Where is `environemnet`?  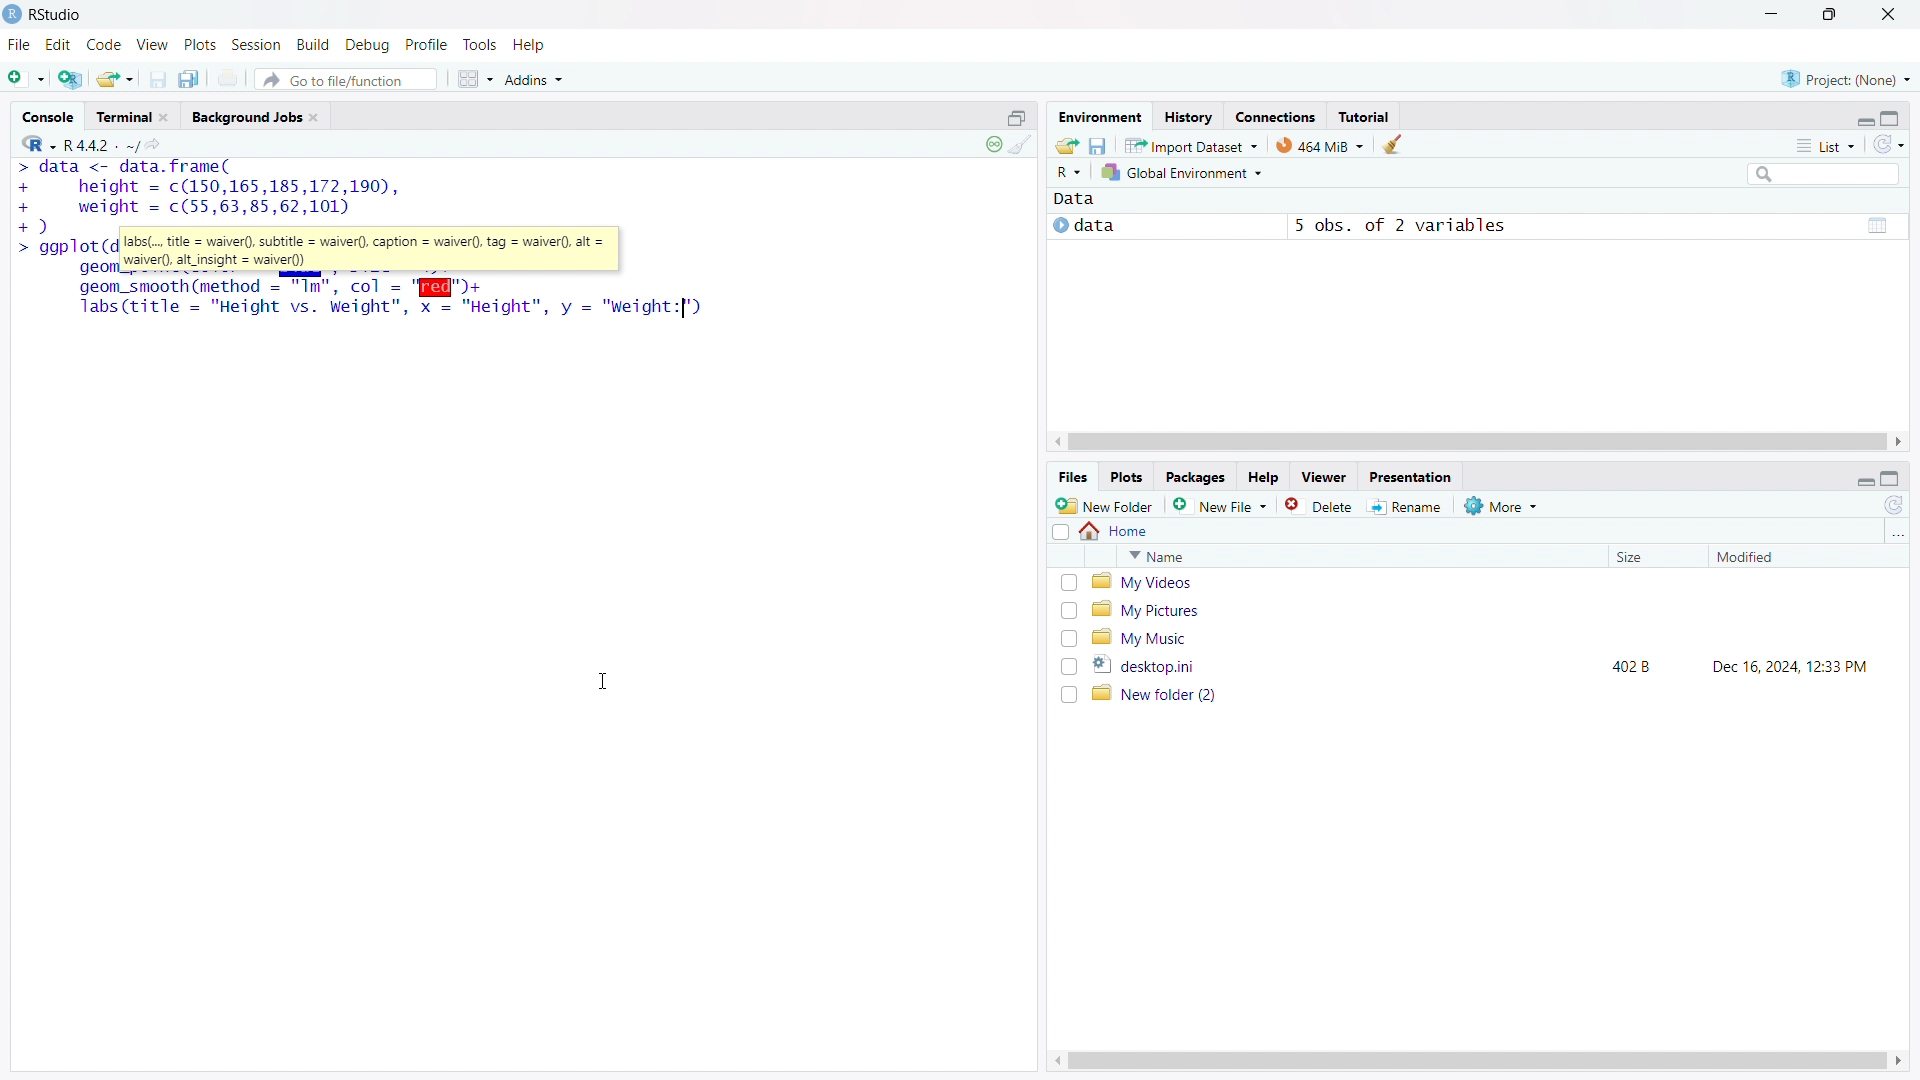 environemnet is located at coordinates (1098, 114).